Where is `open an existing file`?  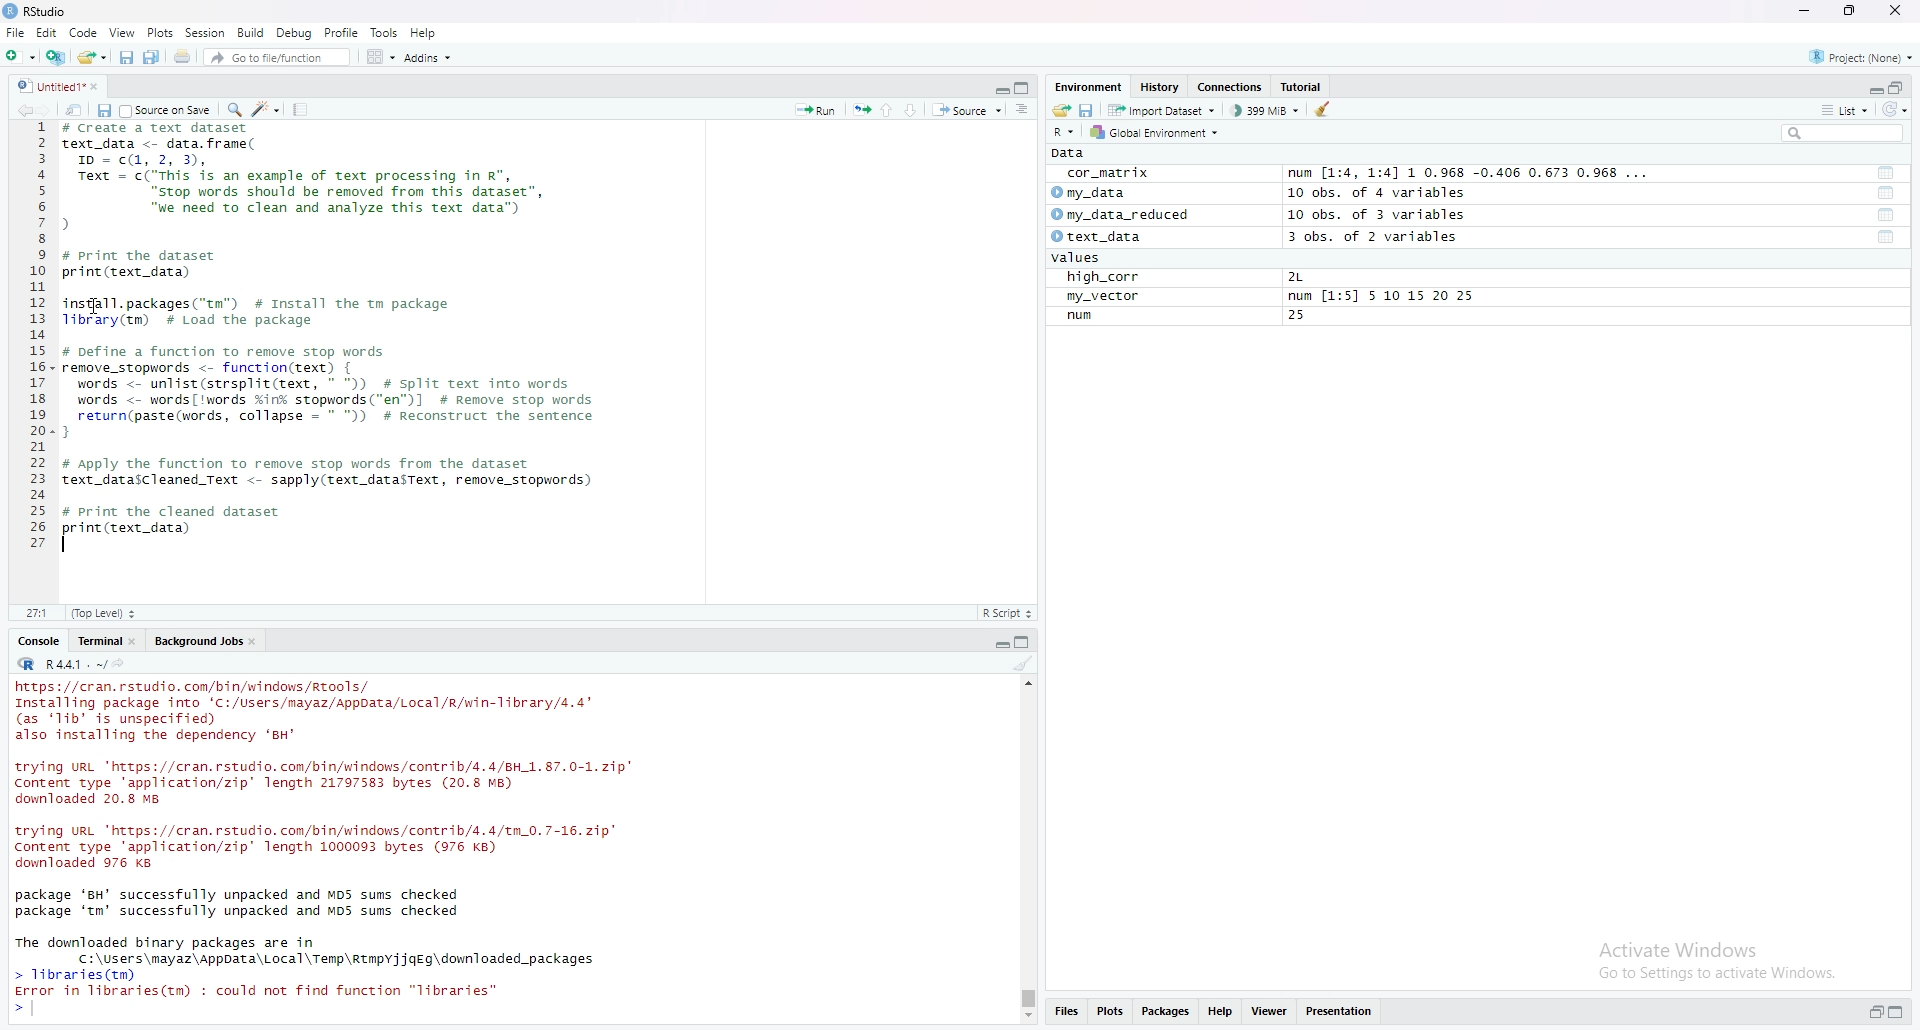 open an existing file is located at coordinates (93, 58).